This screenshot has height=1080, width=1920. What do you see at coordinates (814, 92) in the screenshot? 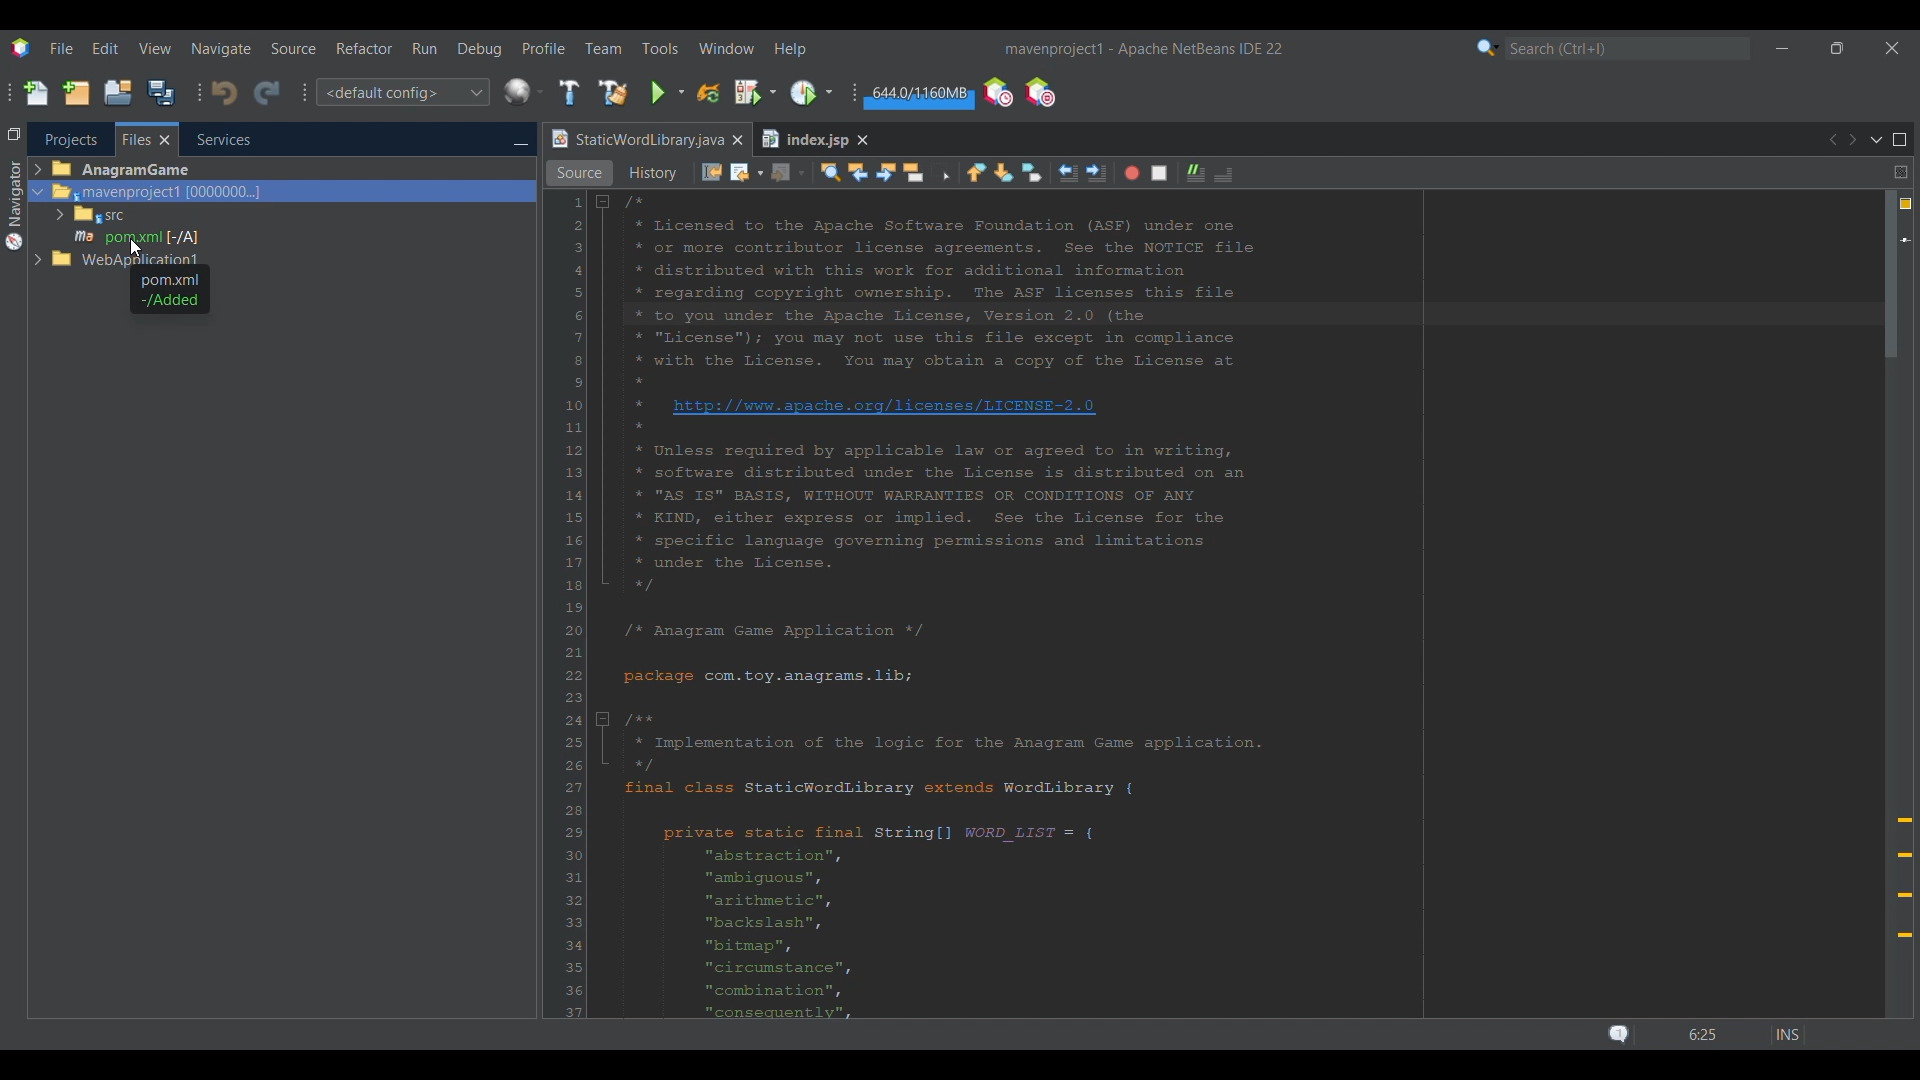
I see `Profile main project options` at bounding box center [814, 92].